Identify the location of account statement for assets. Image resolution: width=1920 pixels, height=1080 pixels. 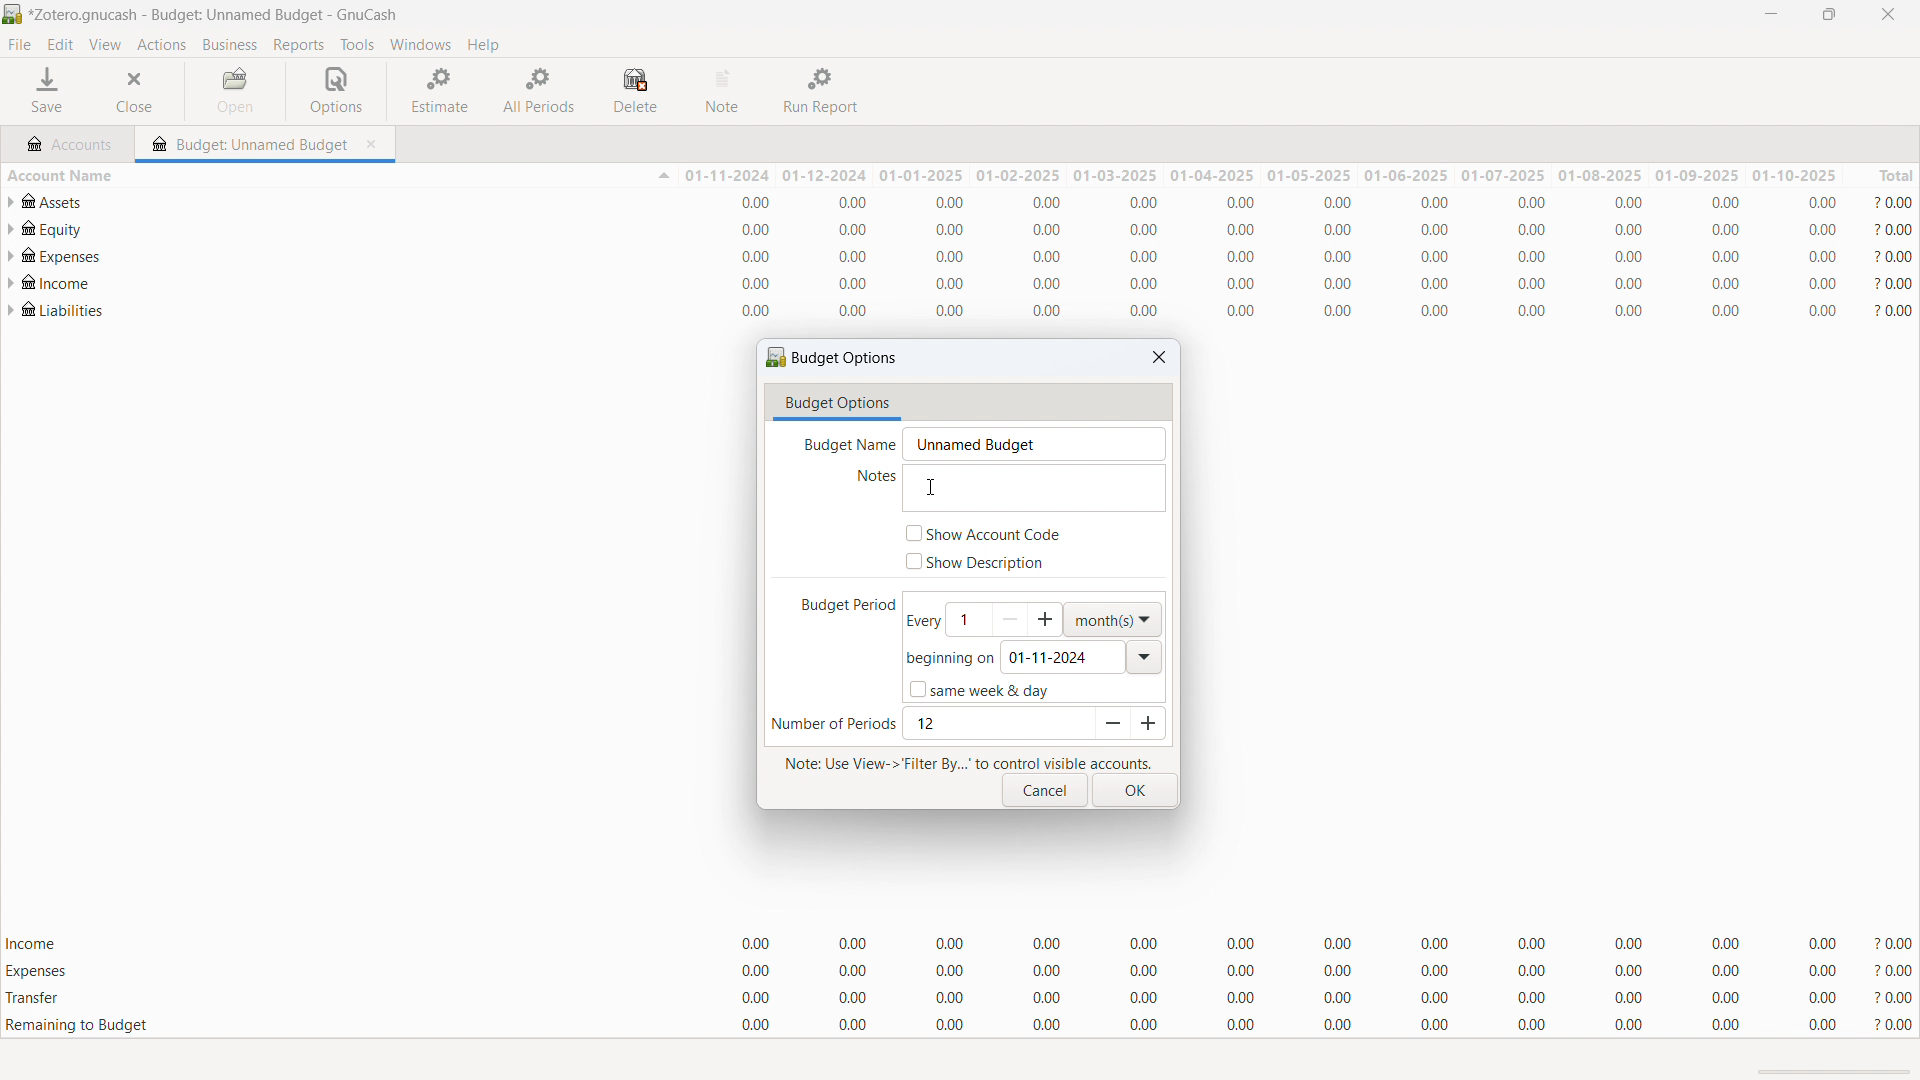
(970, 202).